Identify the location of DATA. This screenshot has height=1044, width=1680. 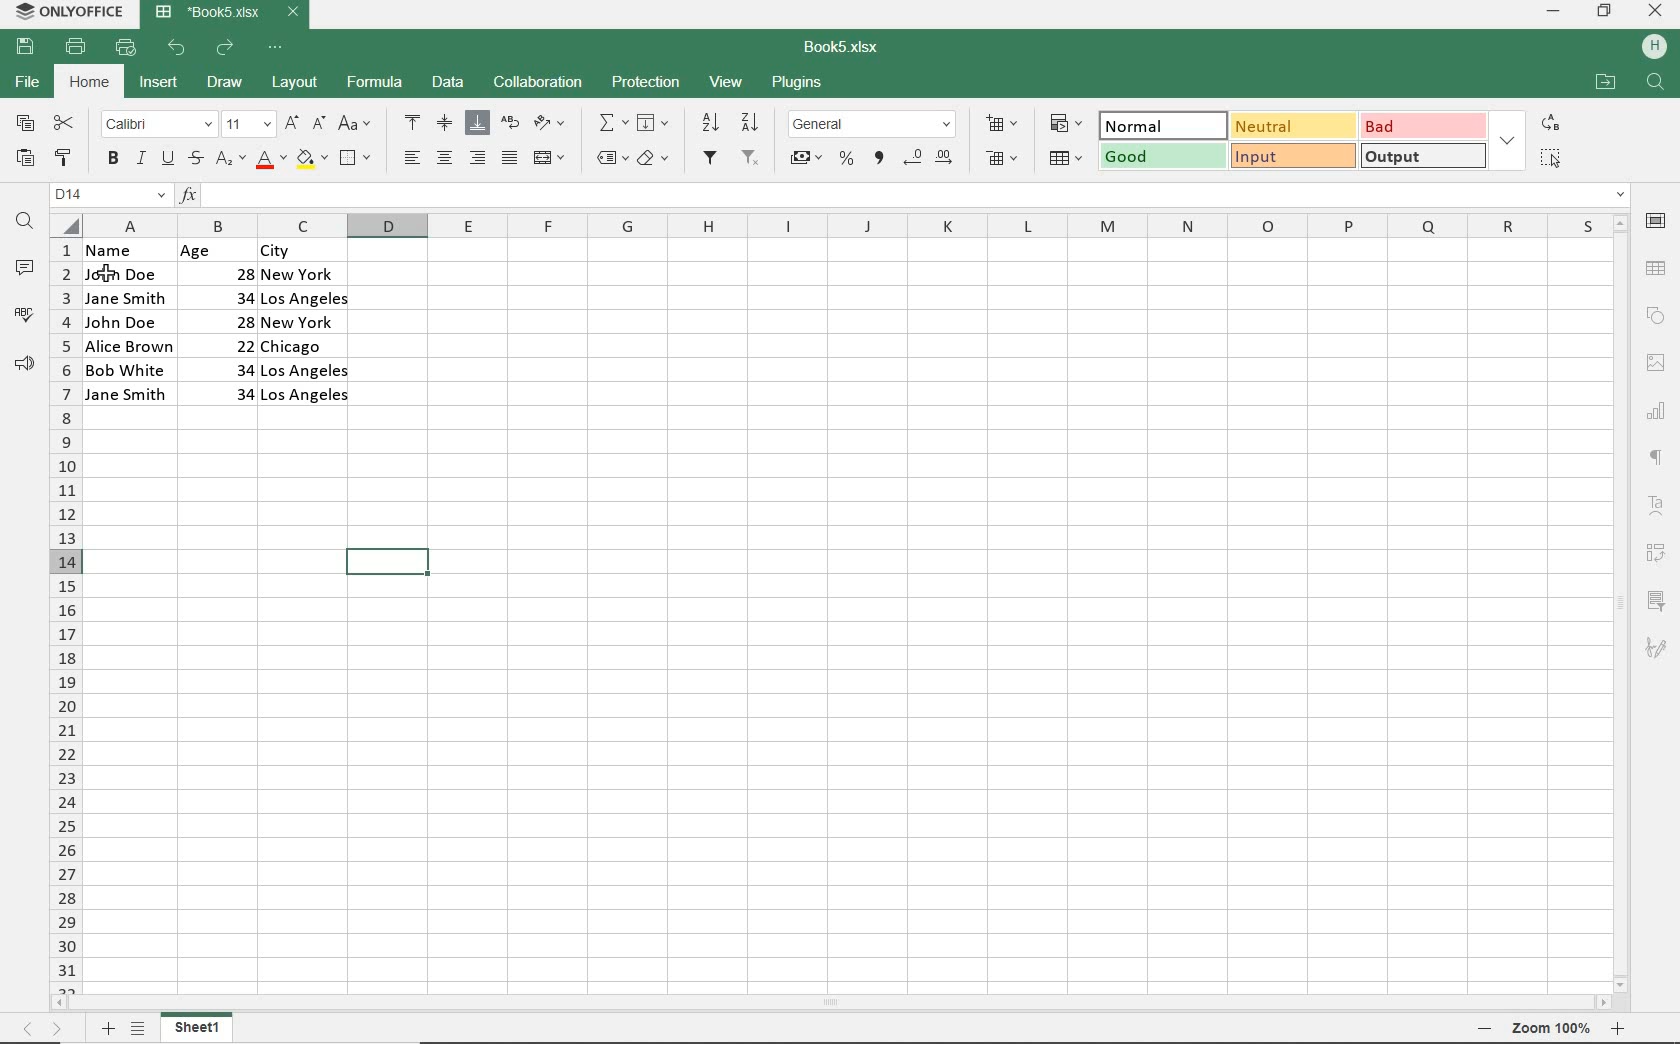
(449, 84).